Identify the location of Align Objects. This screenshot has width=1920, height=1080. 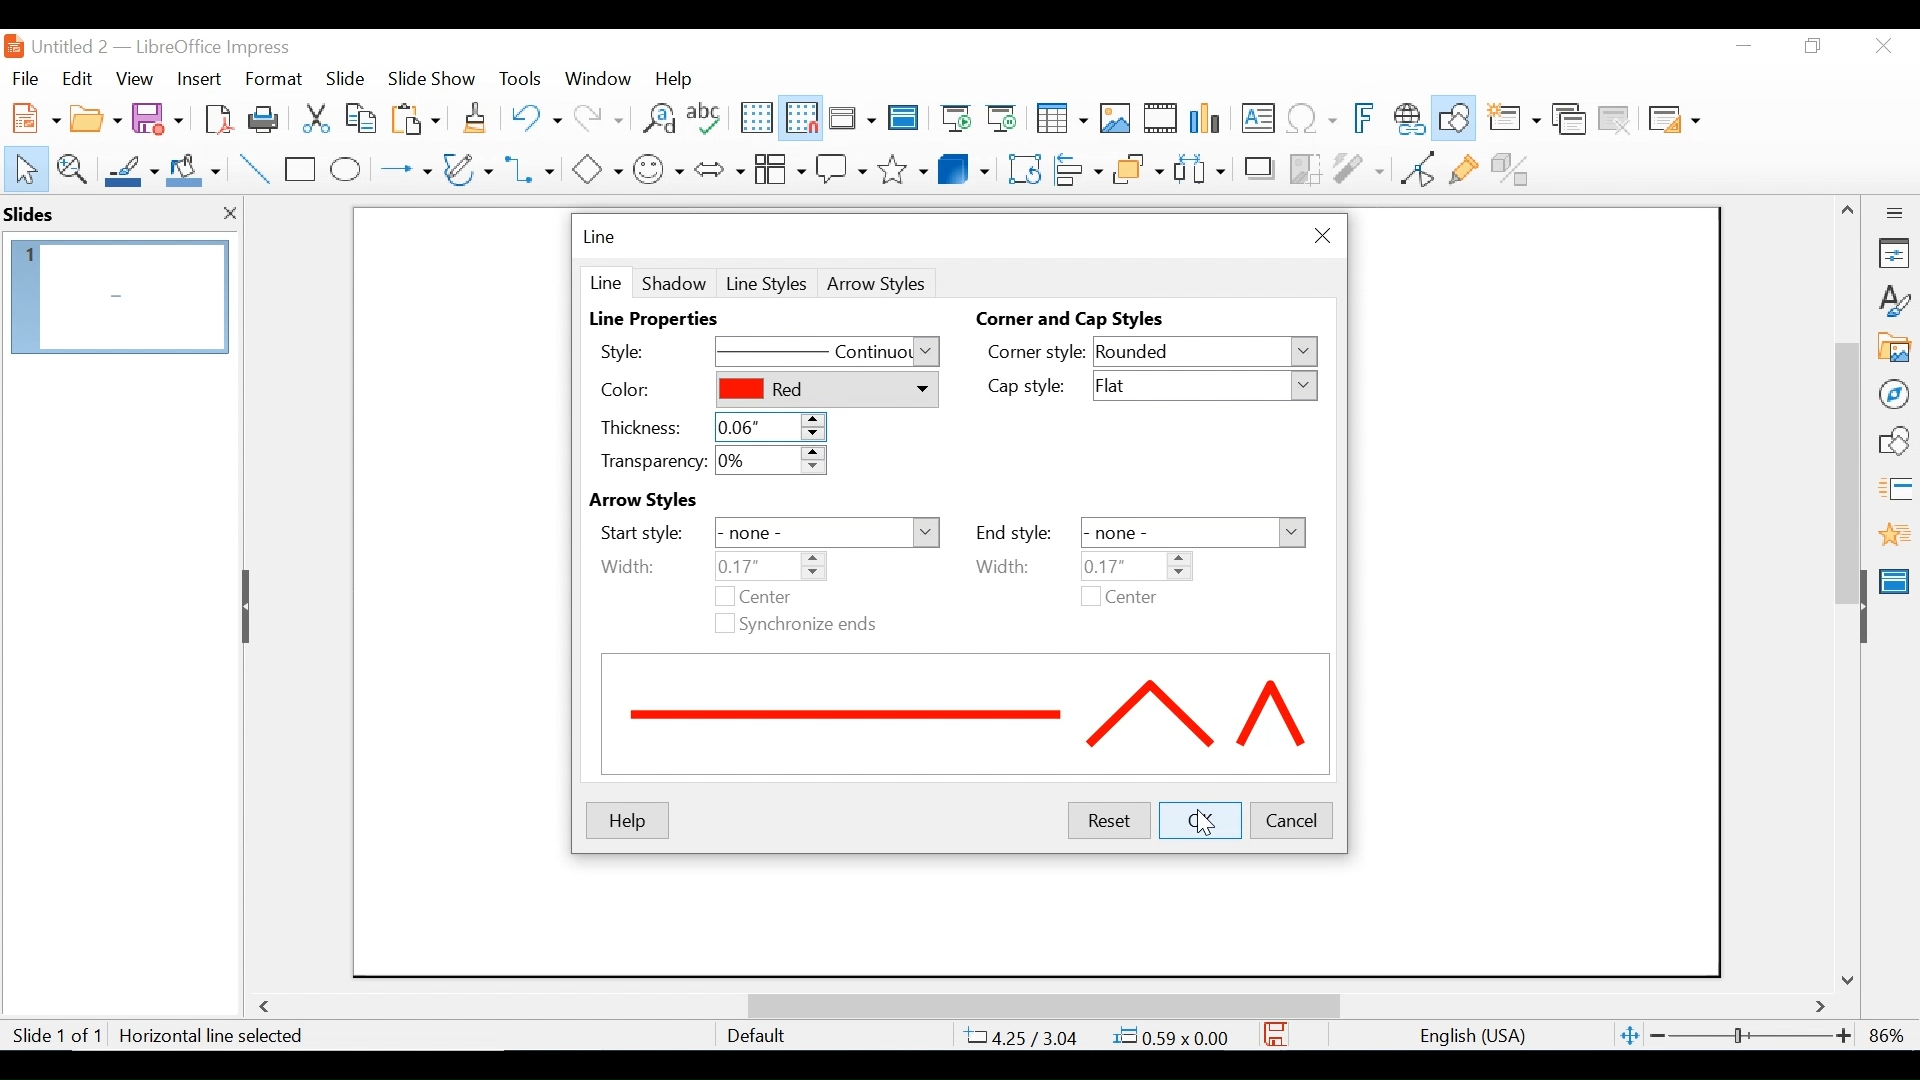
(1076, 167).